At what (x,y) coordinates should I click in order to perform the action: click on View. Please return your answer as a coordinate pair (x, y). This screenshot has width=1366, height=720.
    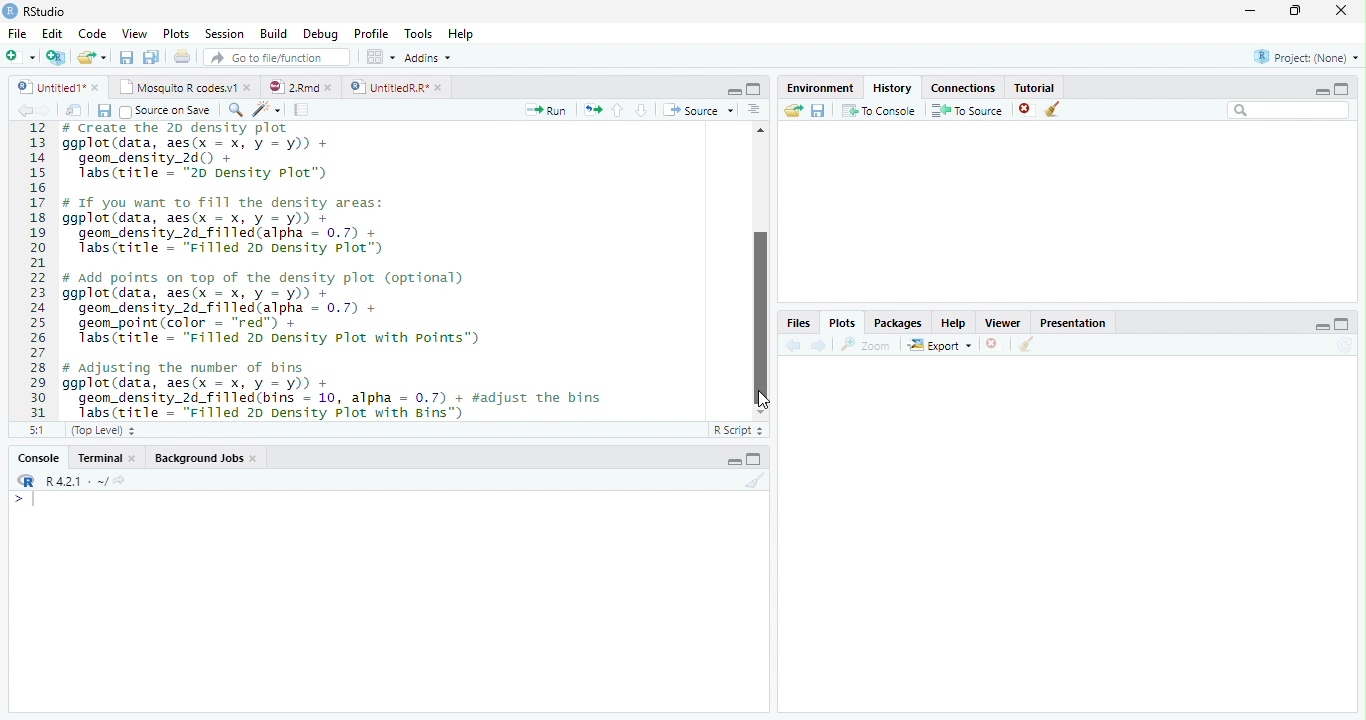
    Looking at the image, I should click on (134, 34).